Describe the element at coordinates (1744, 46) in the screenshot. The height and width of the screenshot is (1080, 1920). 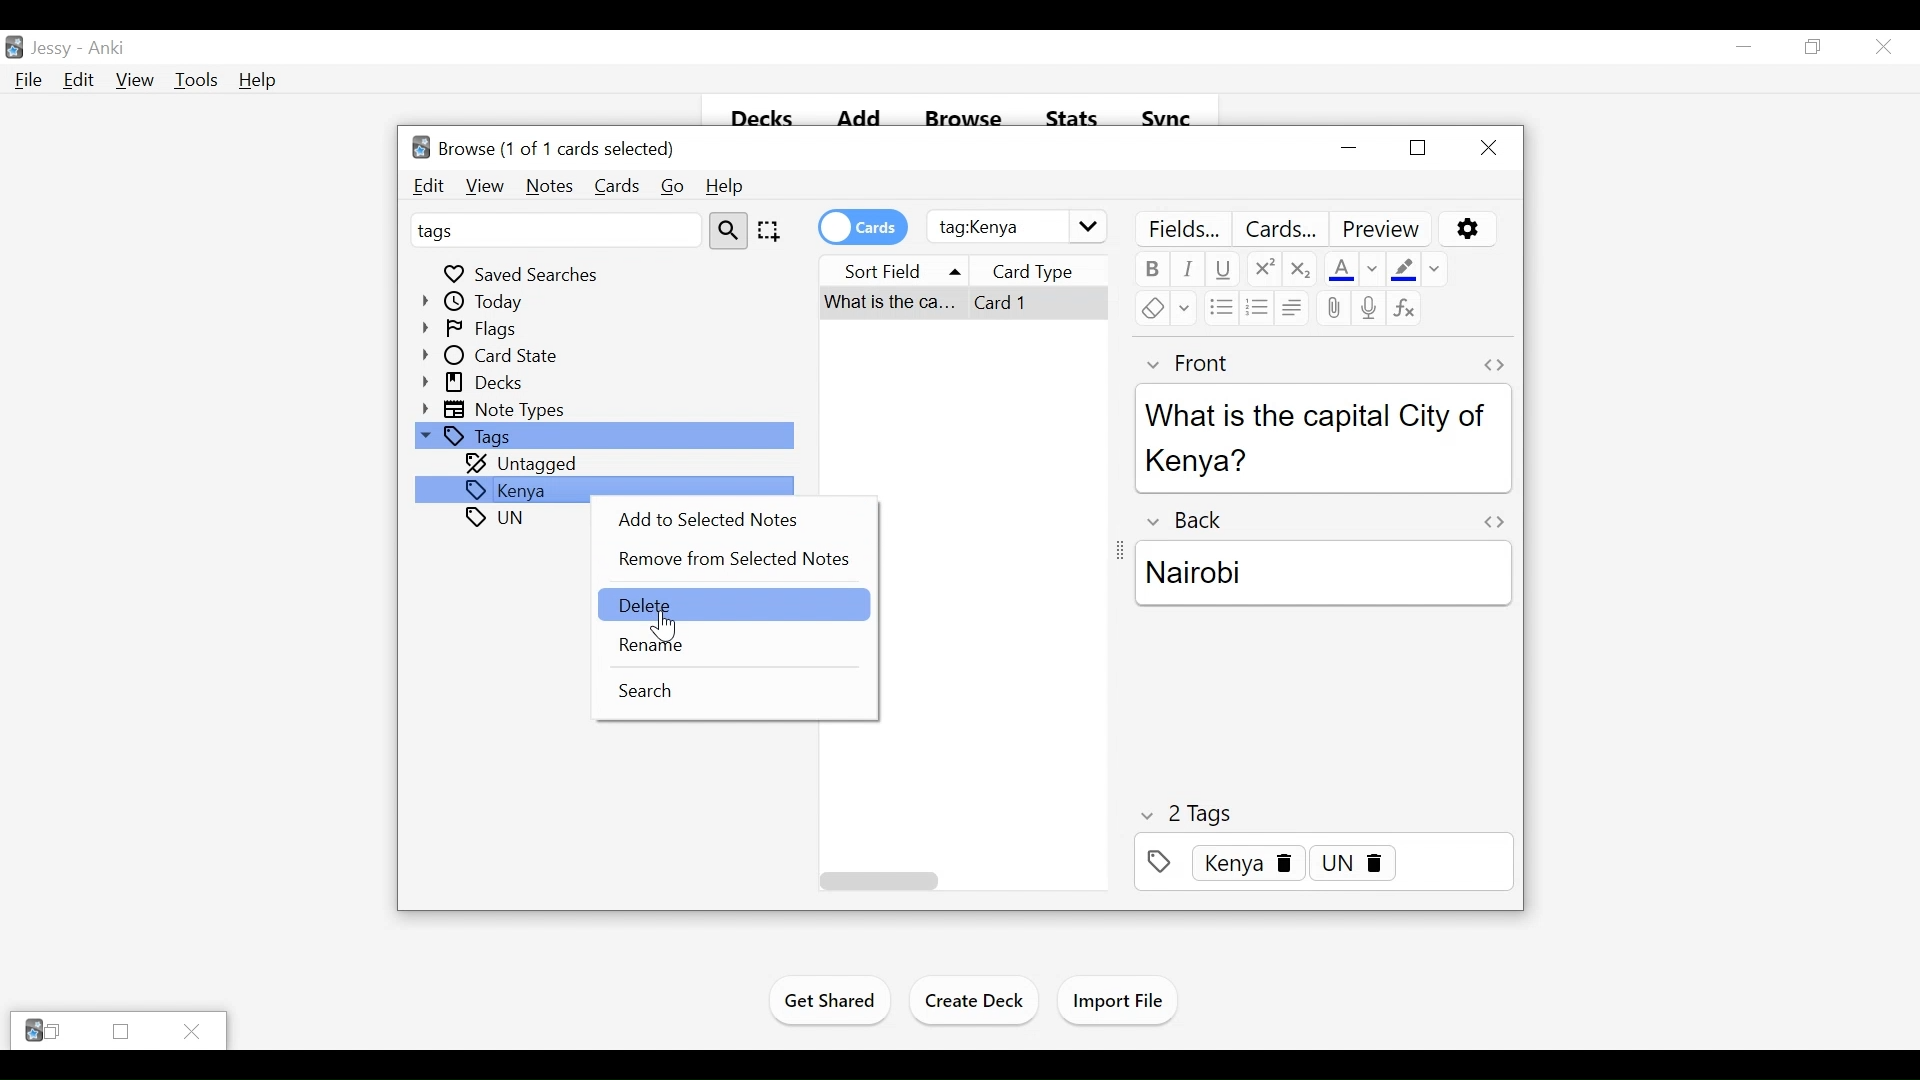
I see `minimize` at that location.